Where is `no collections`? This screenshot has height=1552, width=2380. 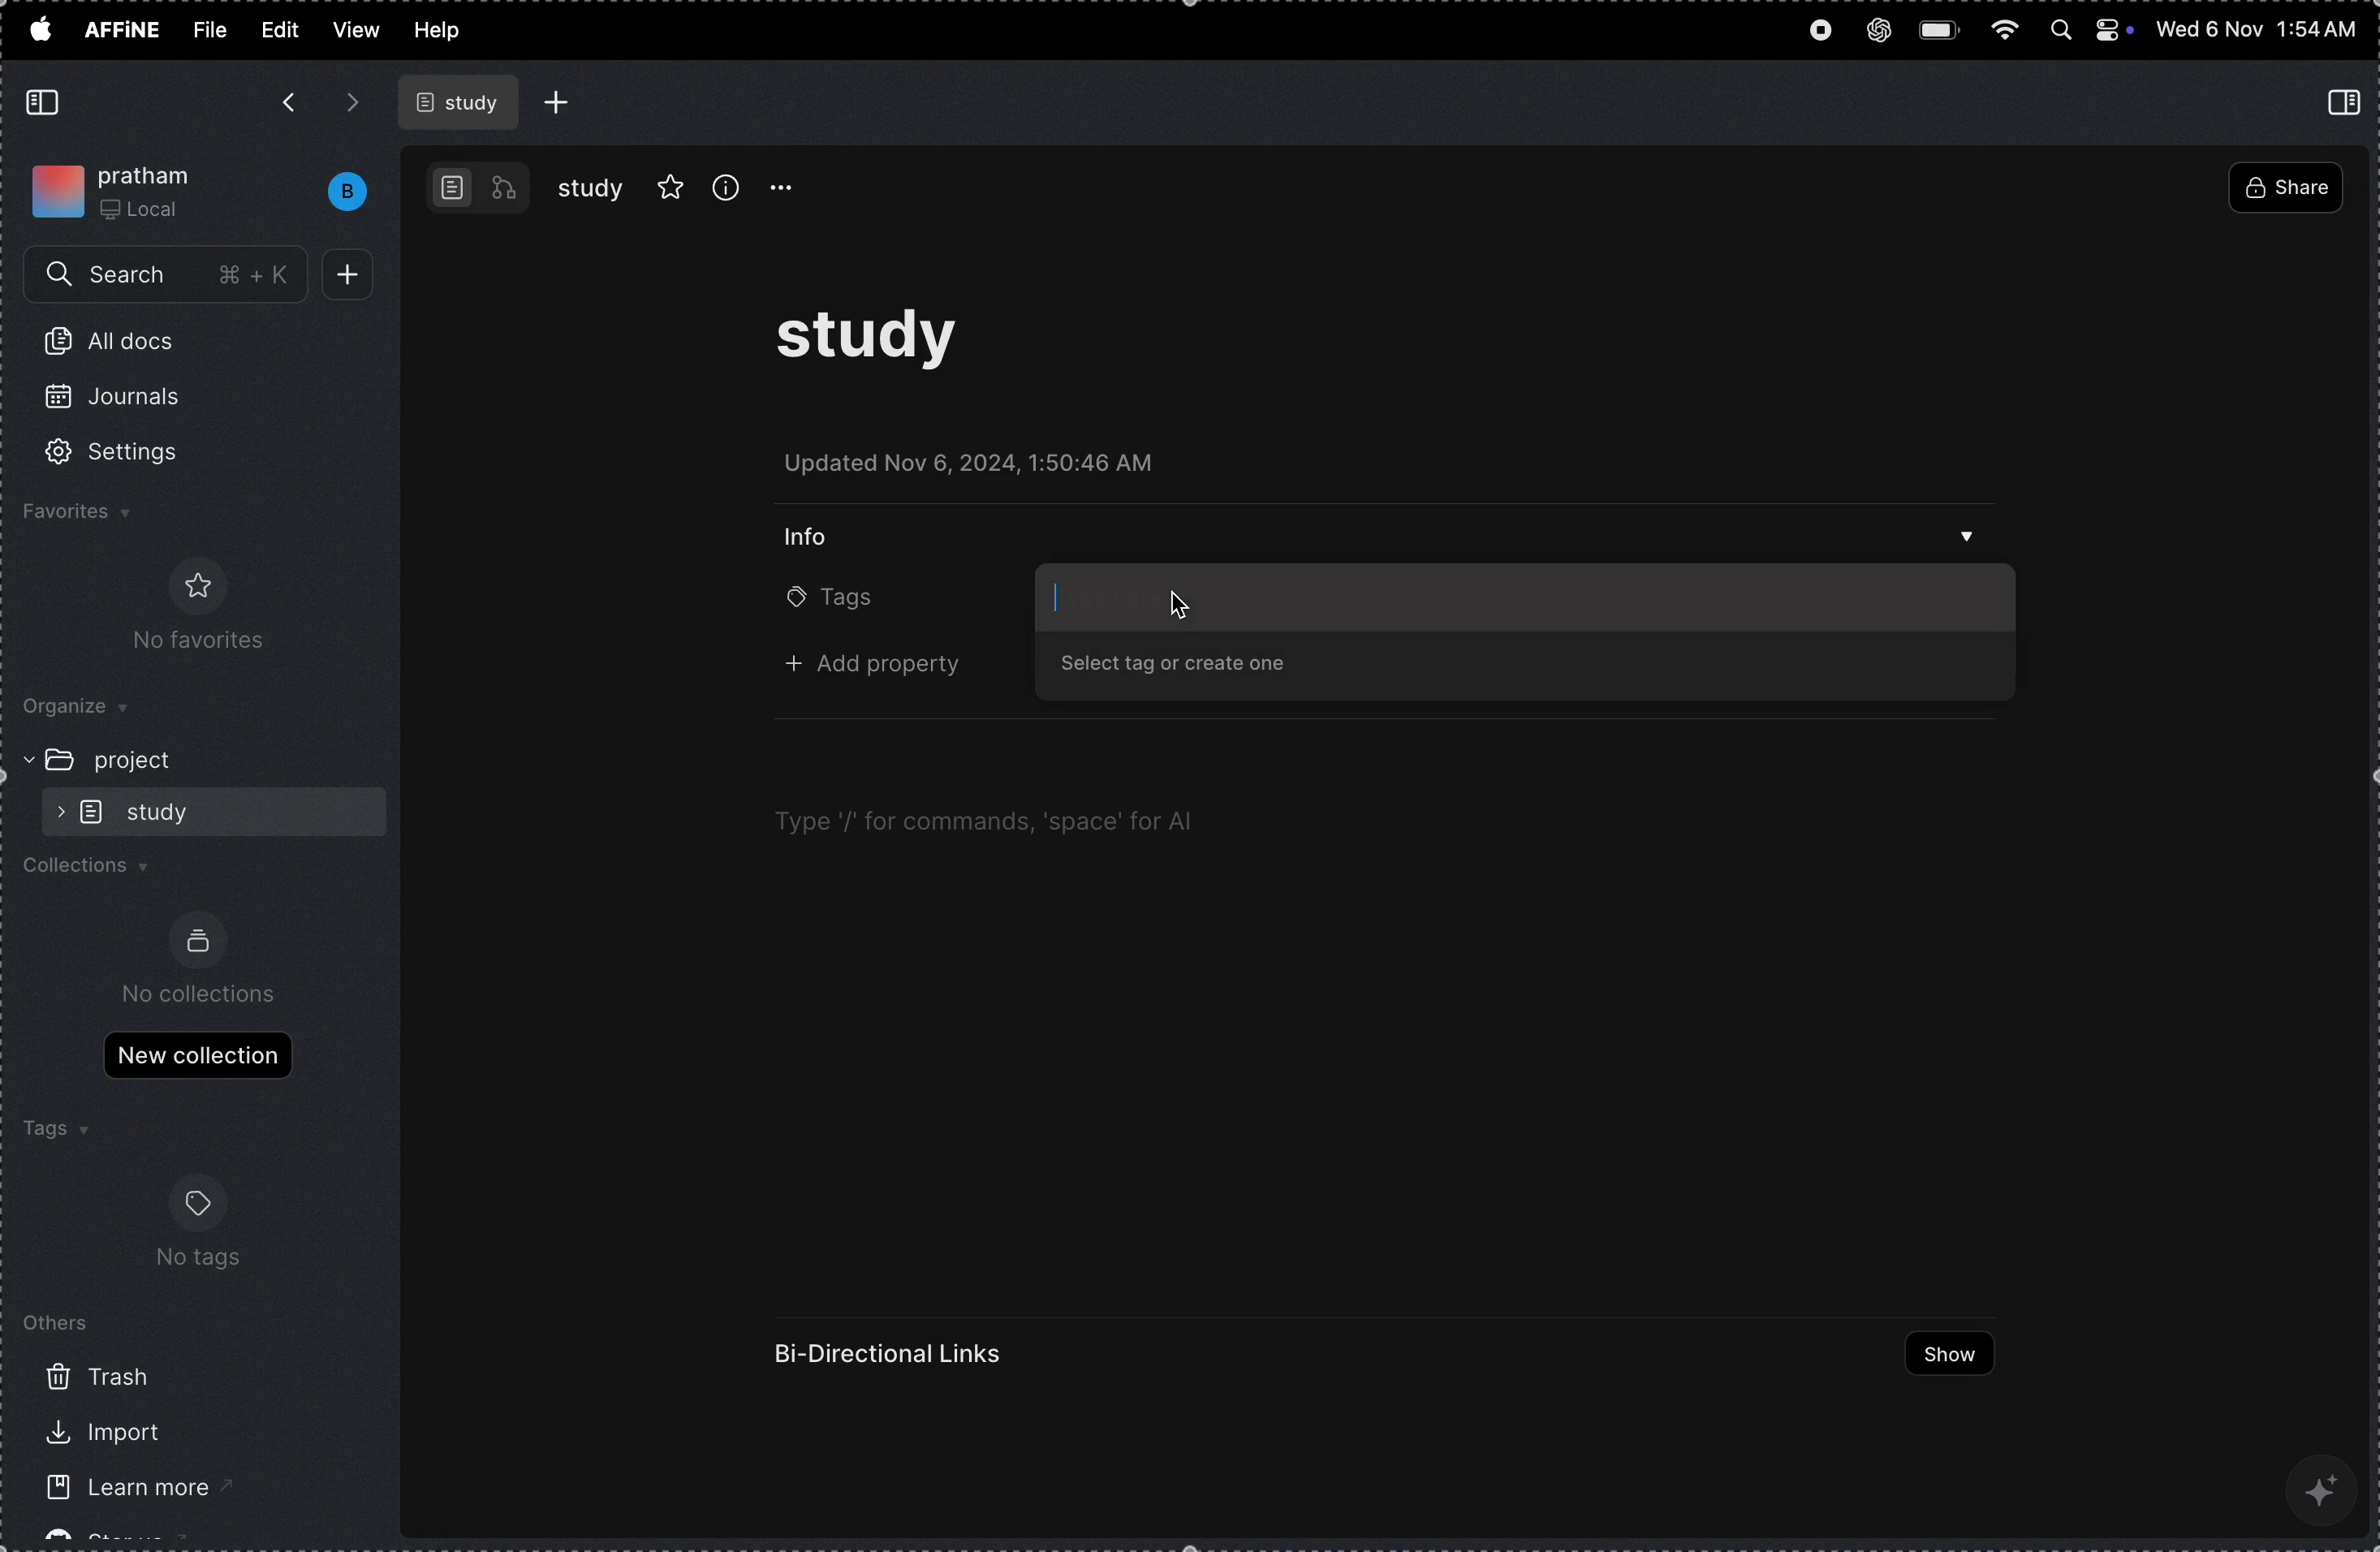
no collections is located at coordinates (201, 994).